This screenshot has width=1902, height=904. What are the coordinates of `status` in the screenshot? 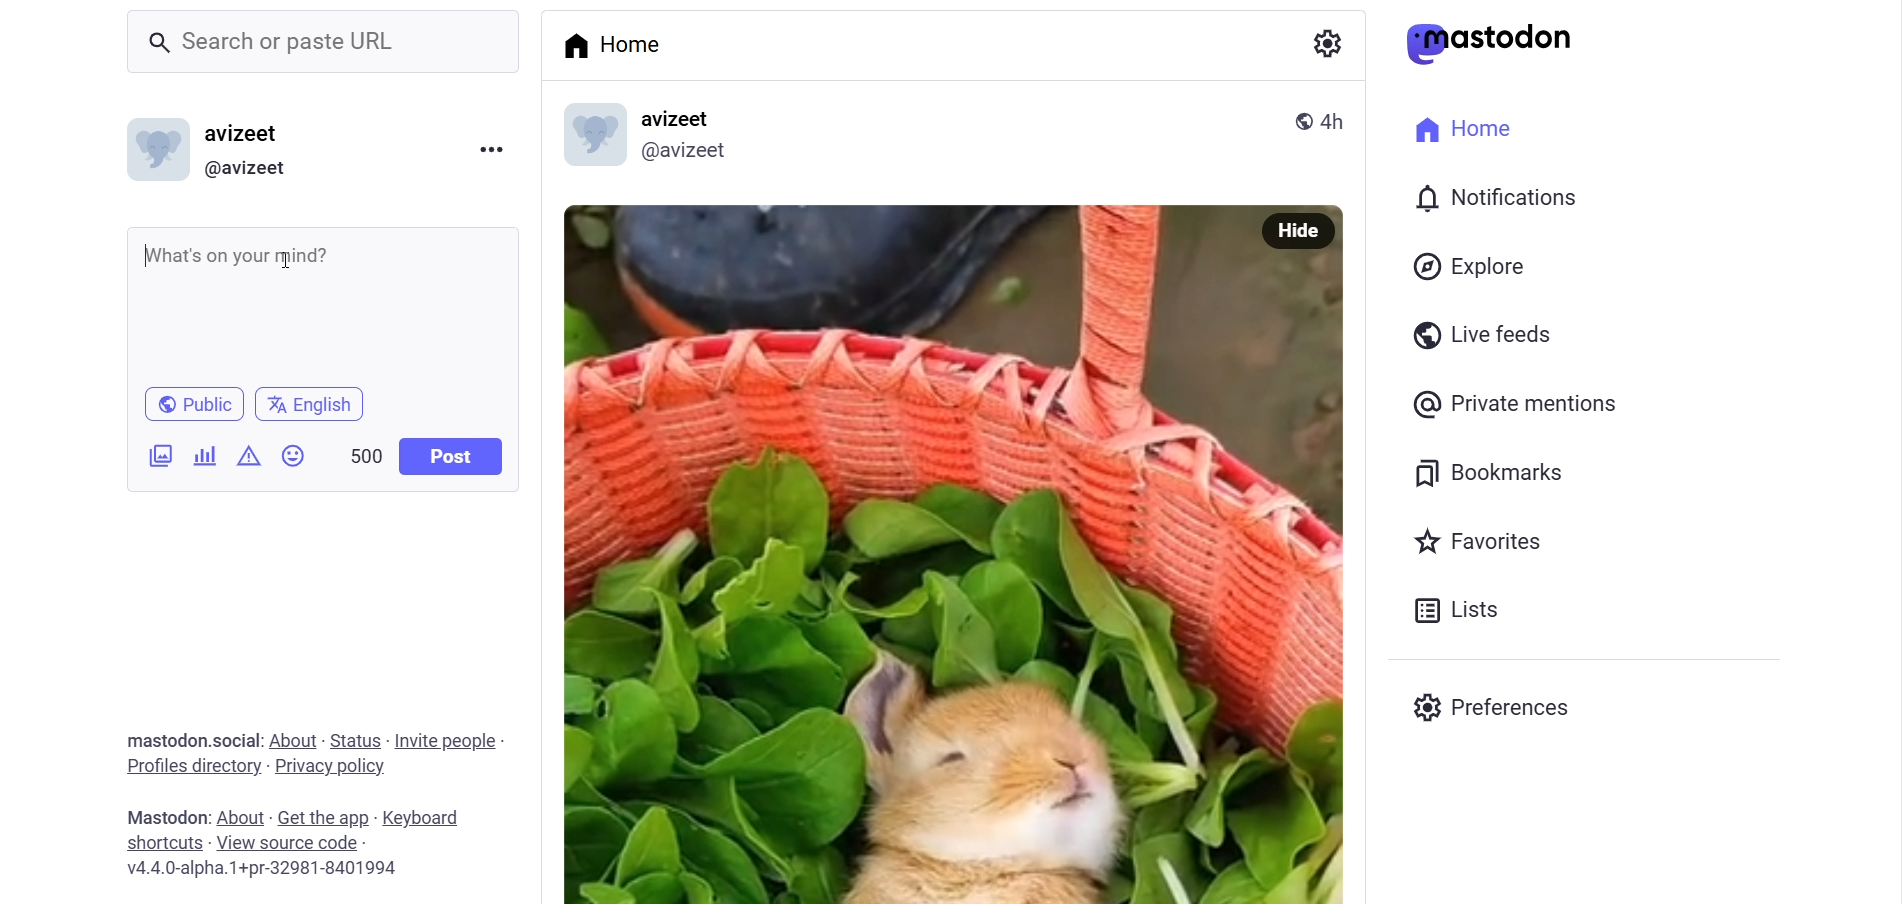 It's located at (356, 740).